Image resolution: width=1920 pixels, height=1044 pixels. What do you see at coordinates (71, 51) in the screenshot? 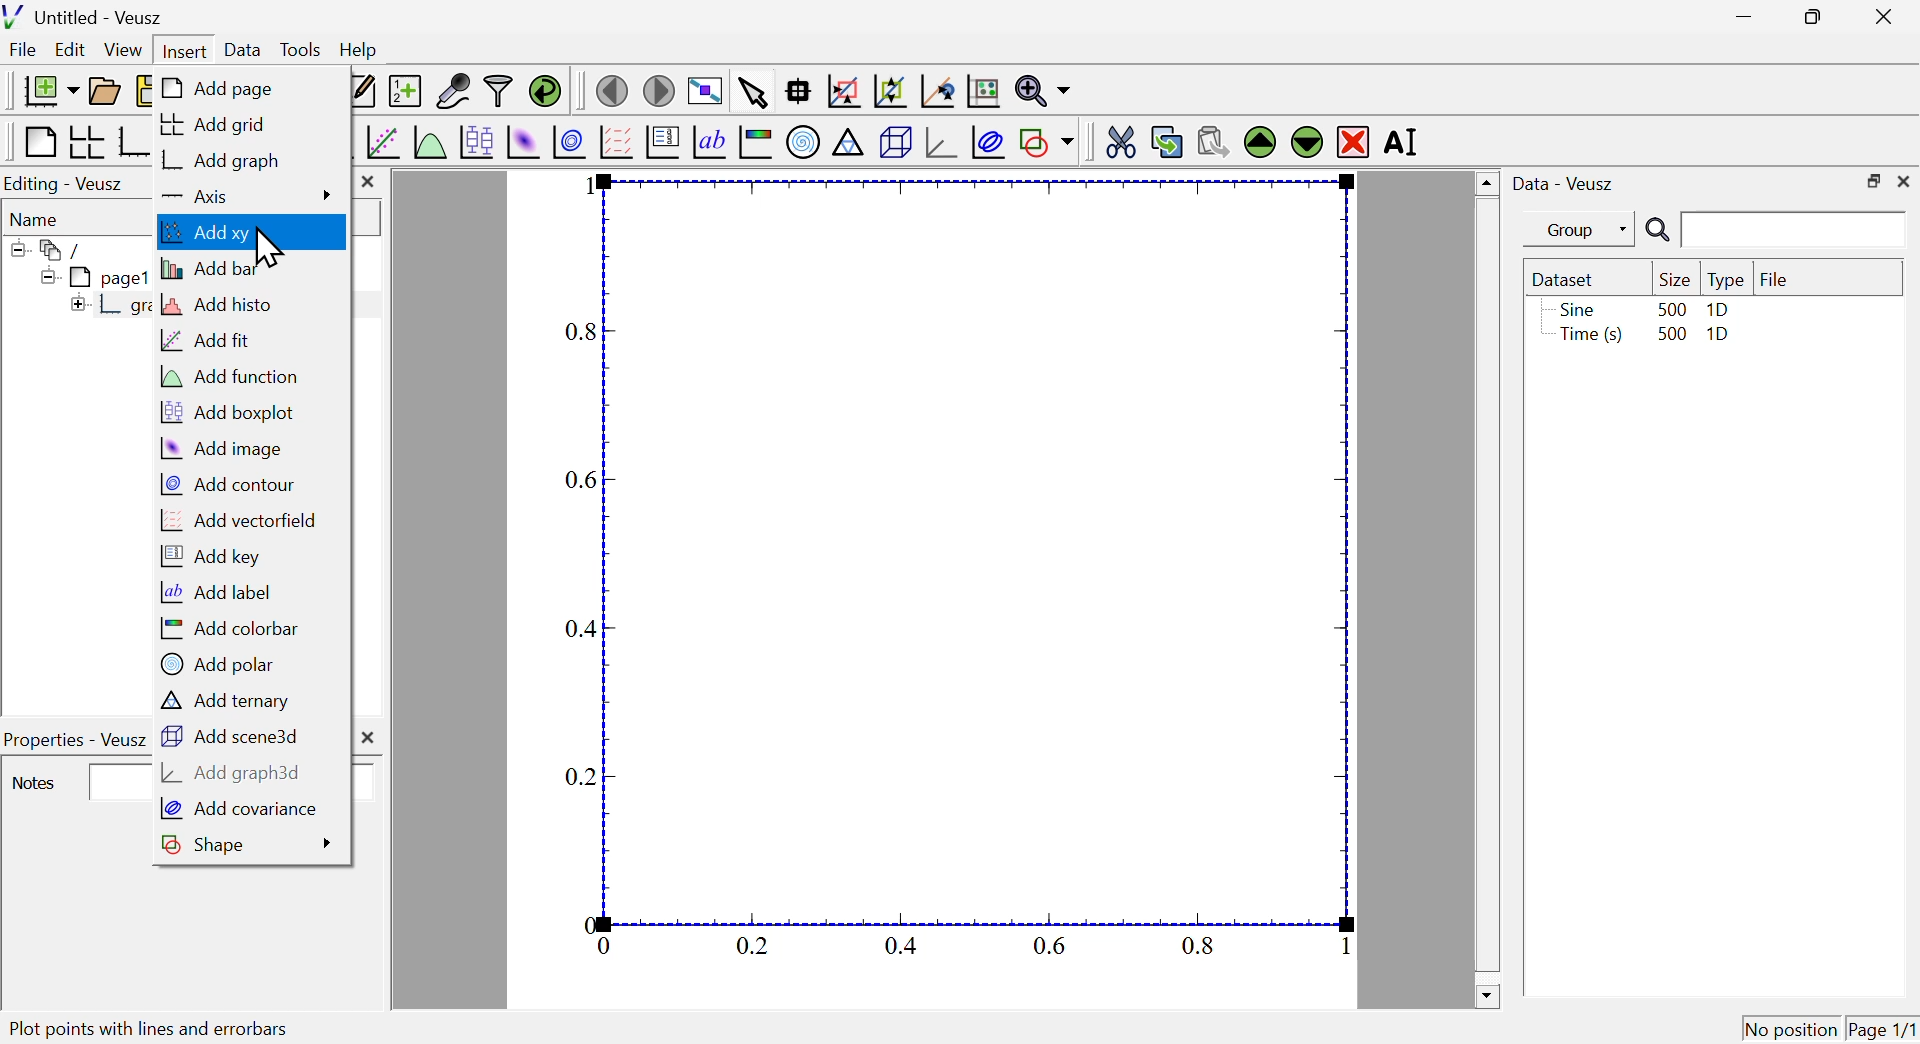
I see `Edit` at bounding box center [71, 51].